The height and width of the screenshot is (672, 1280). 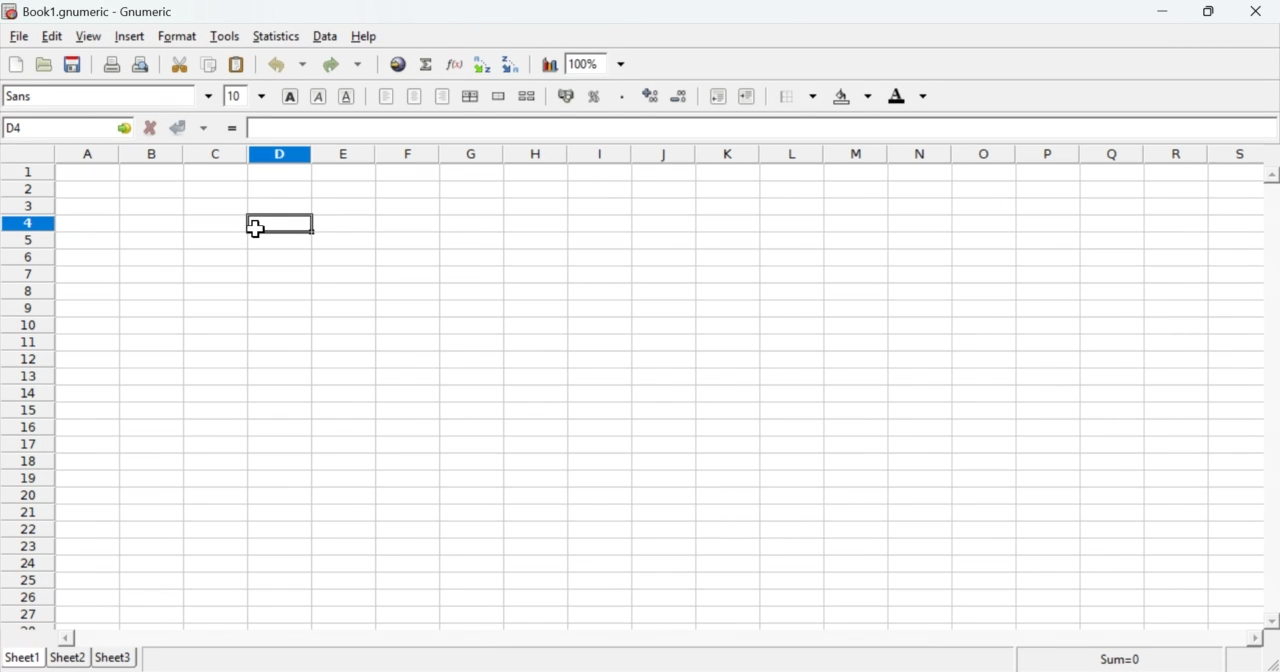 I want to click on Contents of  the active cell, so click(x=756, y=129).